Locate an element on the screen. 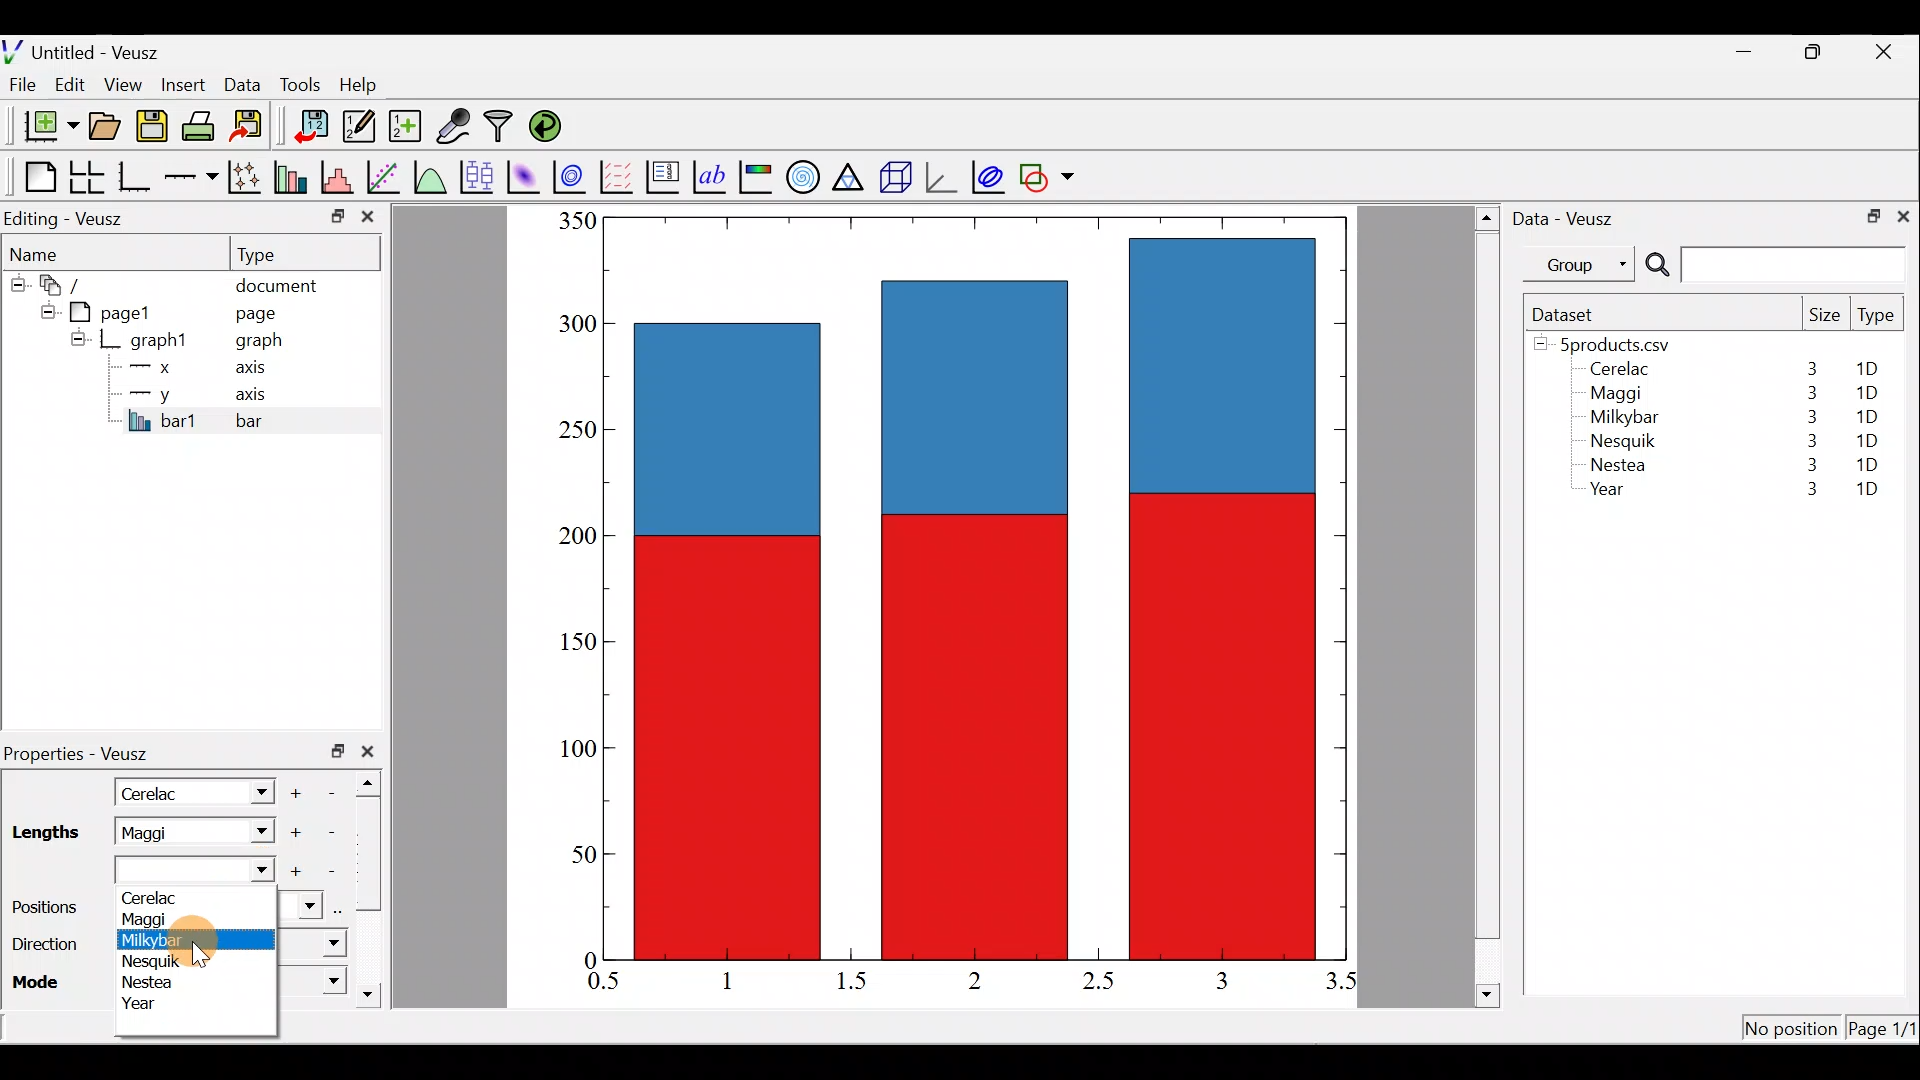 The height and width of the screenshot is (1080, 1920). 1D is located at coordinates (1866, 393).